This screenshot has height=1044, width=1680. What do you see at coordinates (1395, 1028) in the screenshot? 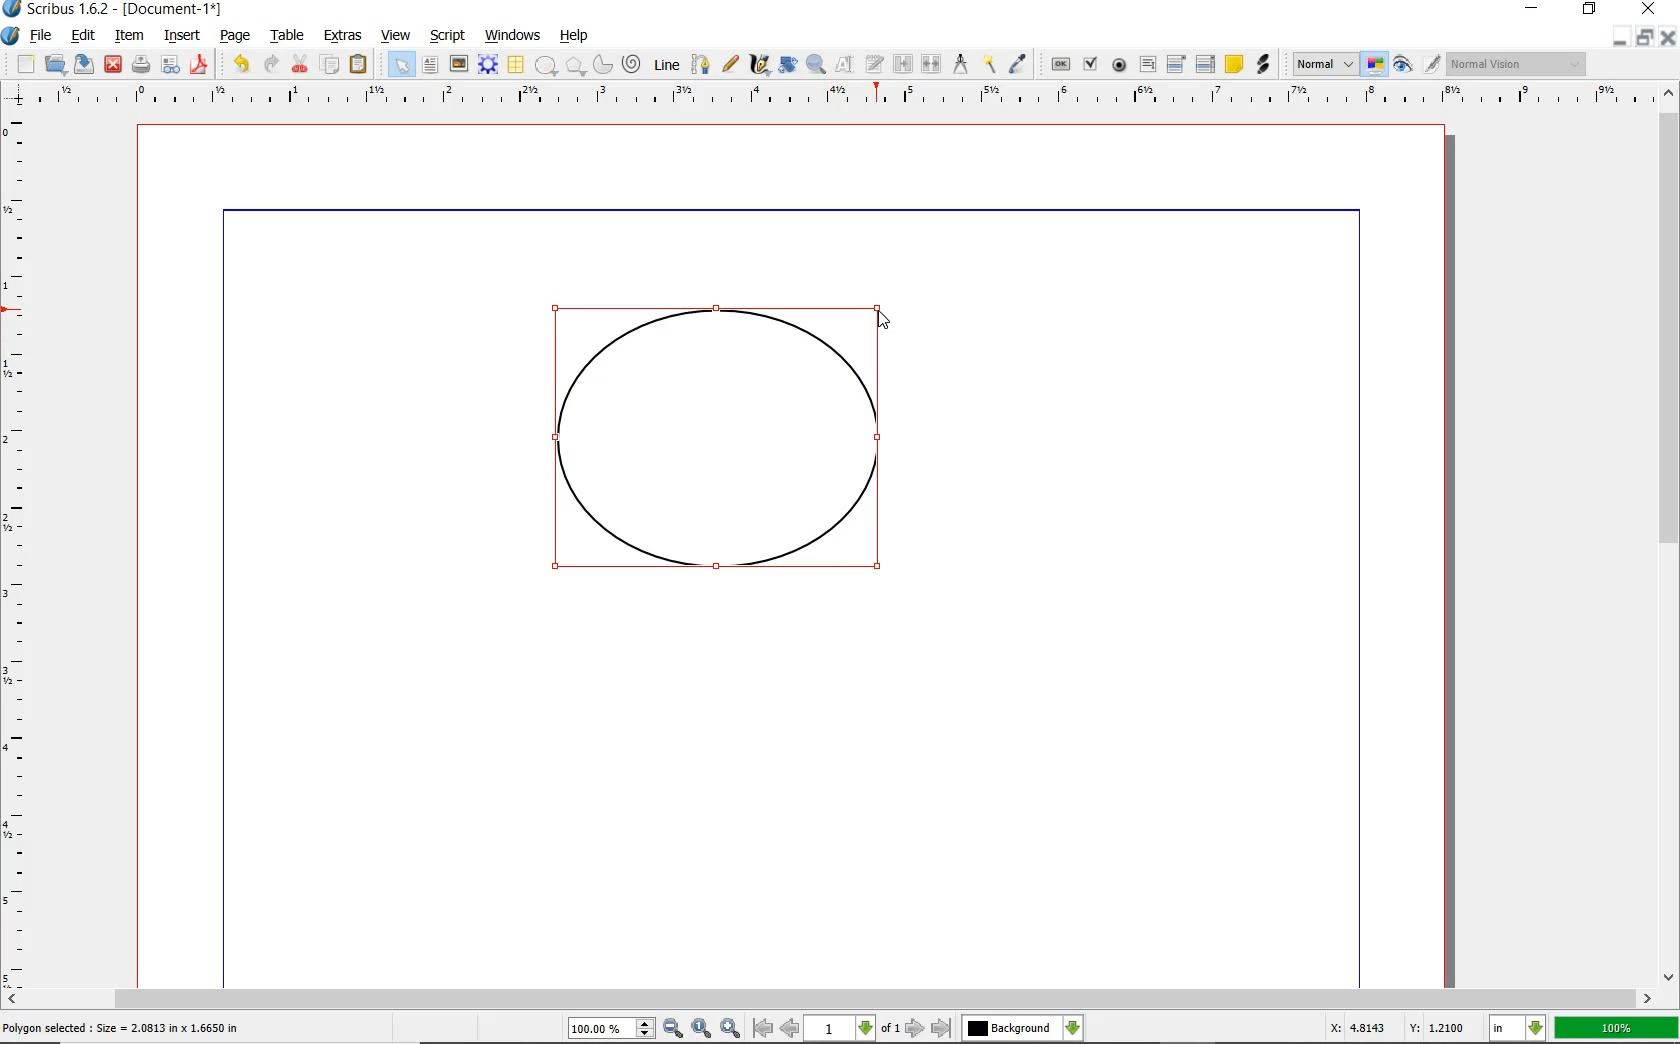
I see `coordinates` at bounding box center [1395, 1028].